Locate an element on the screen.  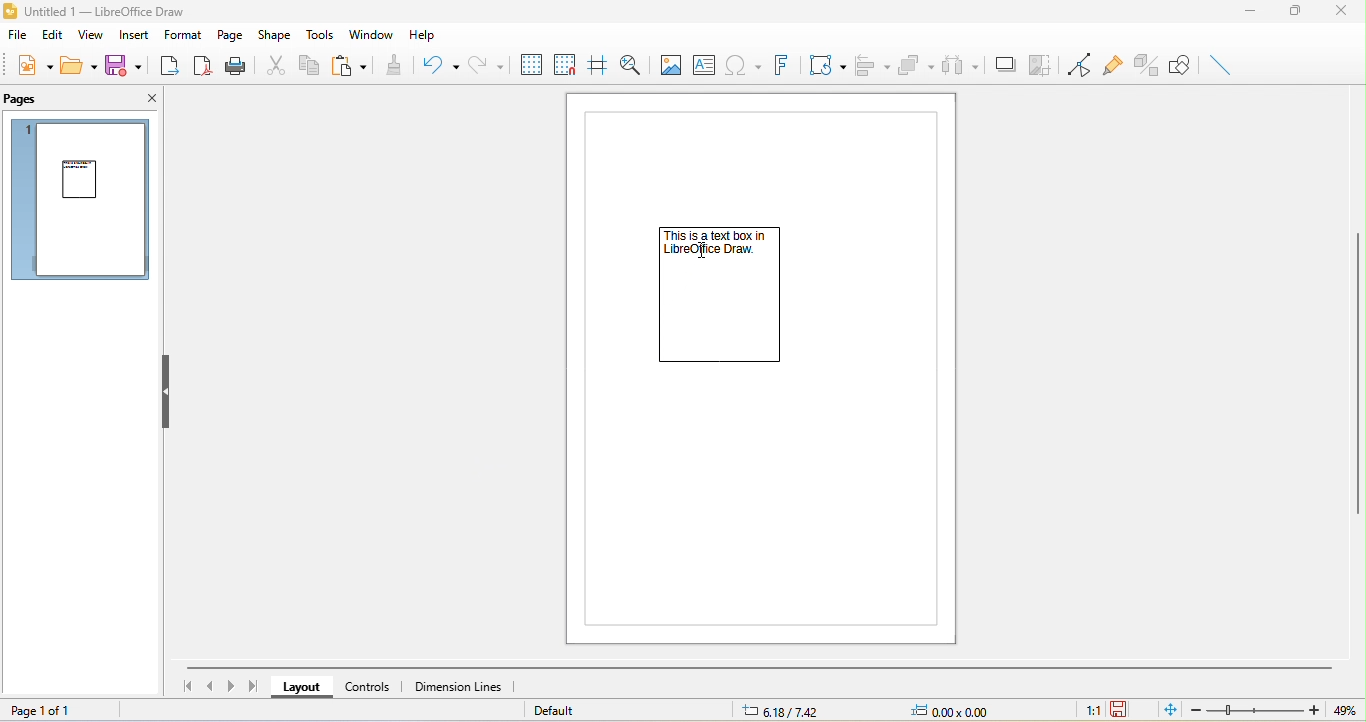
show draw function is located at coordinates (1179, 63).